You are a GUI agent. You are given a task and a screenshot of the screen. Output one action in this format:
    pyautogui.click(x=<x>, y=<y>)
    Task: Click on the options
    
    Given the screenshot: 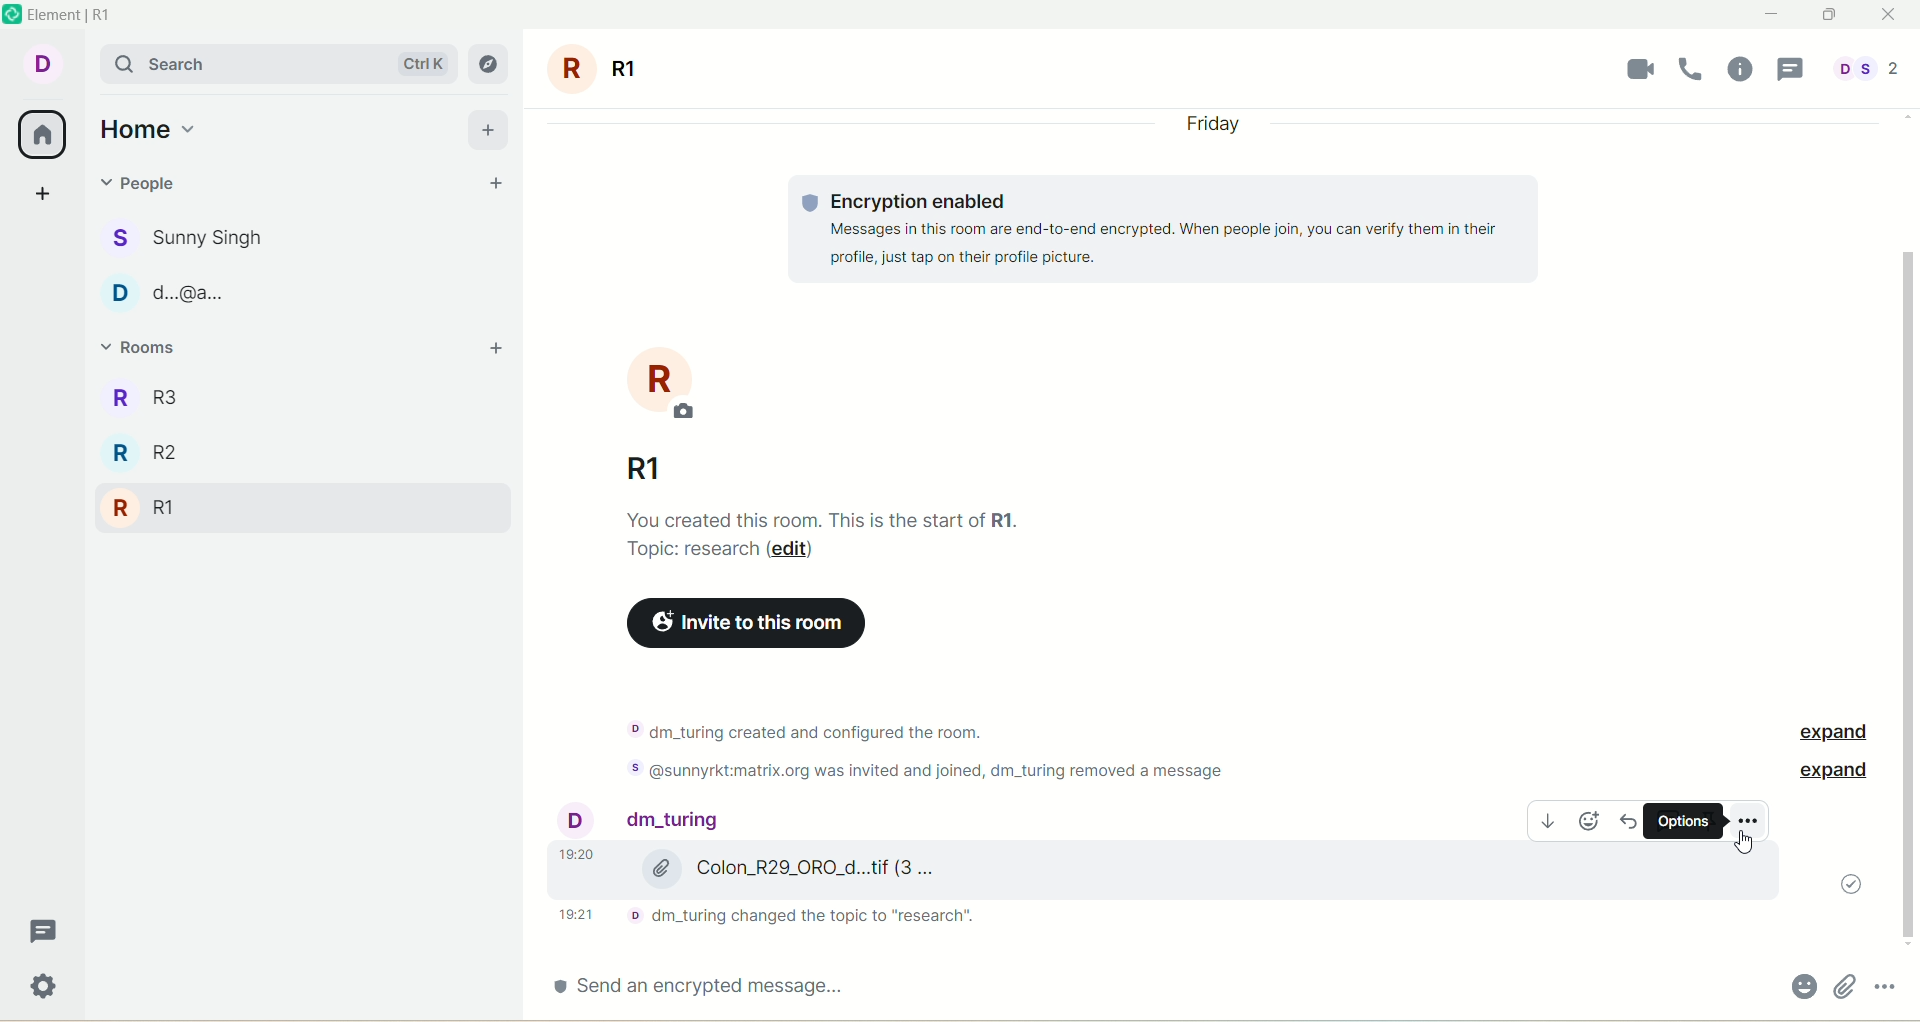 What is the action you would take?
    pyautogui.click(x=1888, y=982)
    